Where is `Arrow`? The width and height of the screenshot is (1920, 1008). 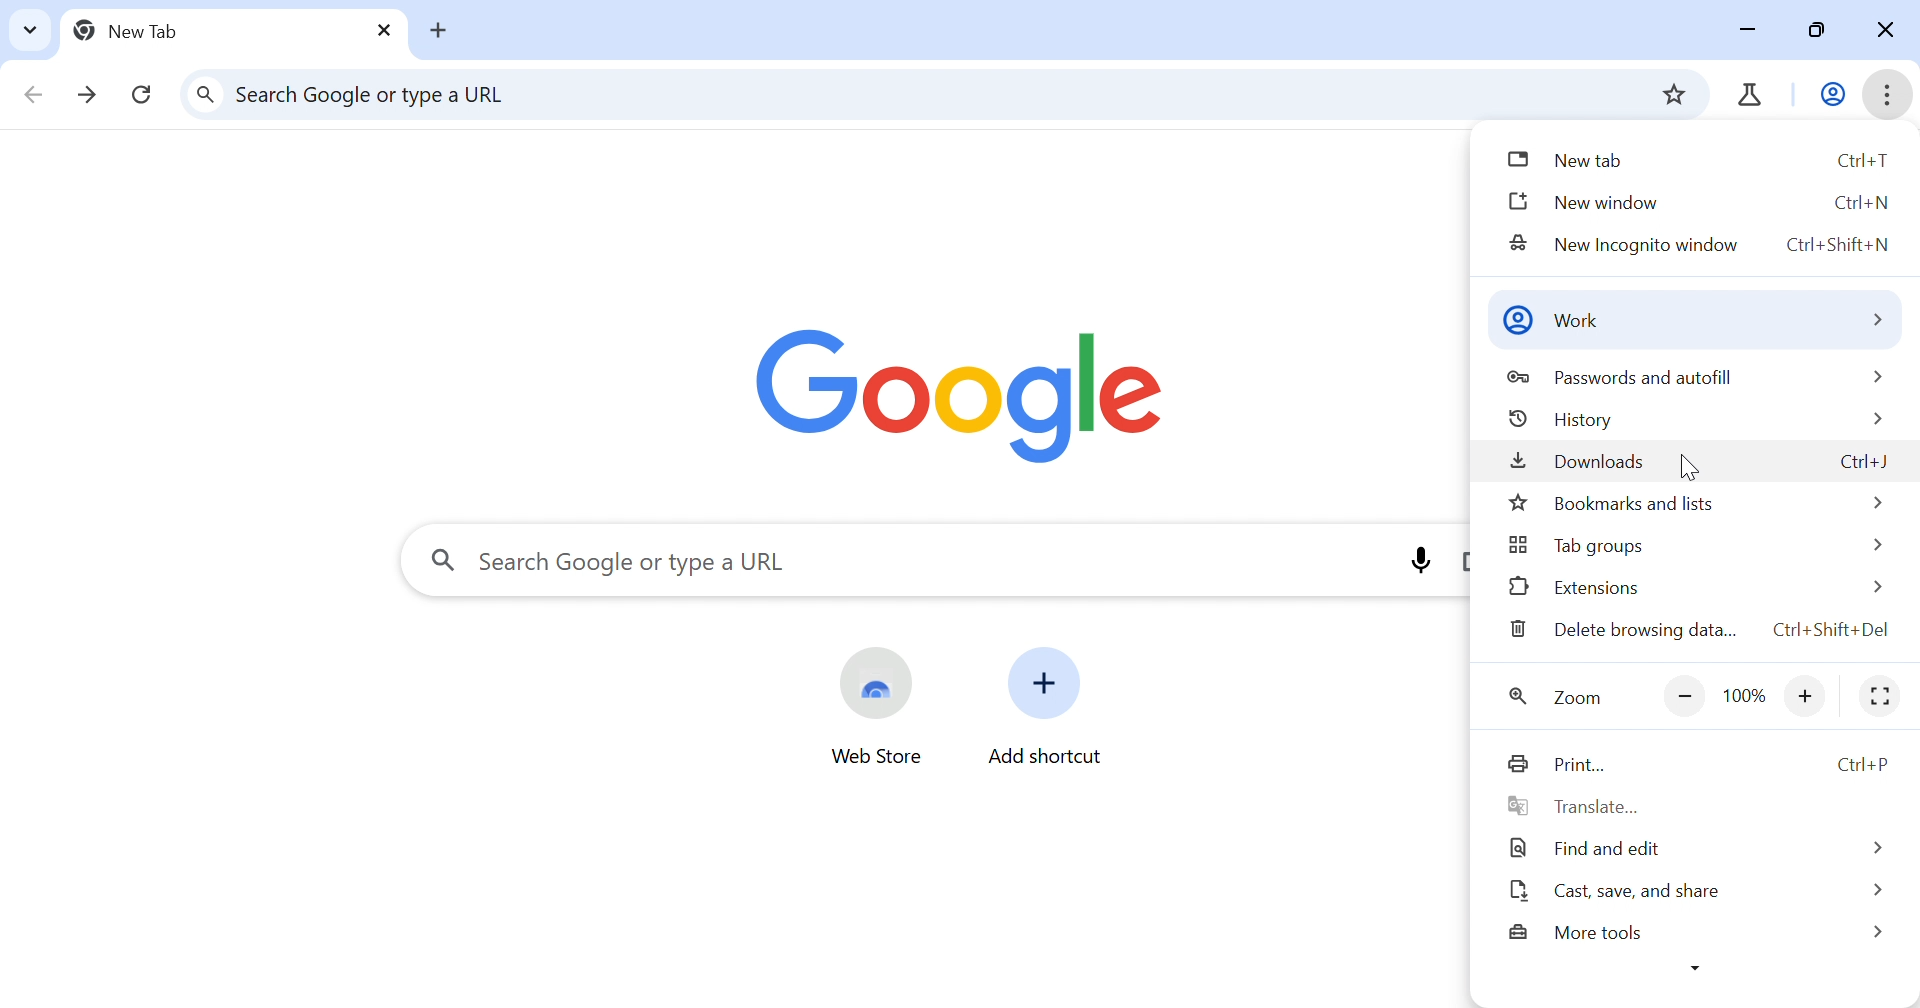 Arrow is located at coordinates (1880, 933).